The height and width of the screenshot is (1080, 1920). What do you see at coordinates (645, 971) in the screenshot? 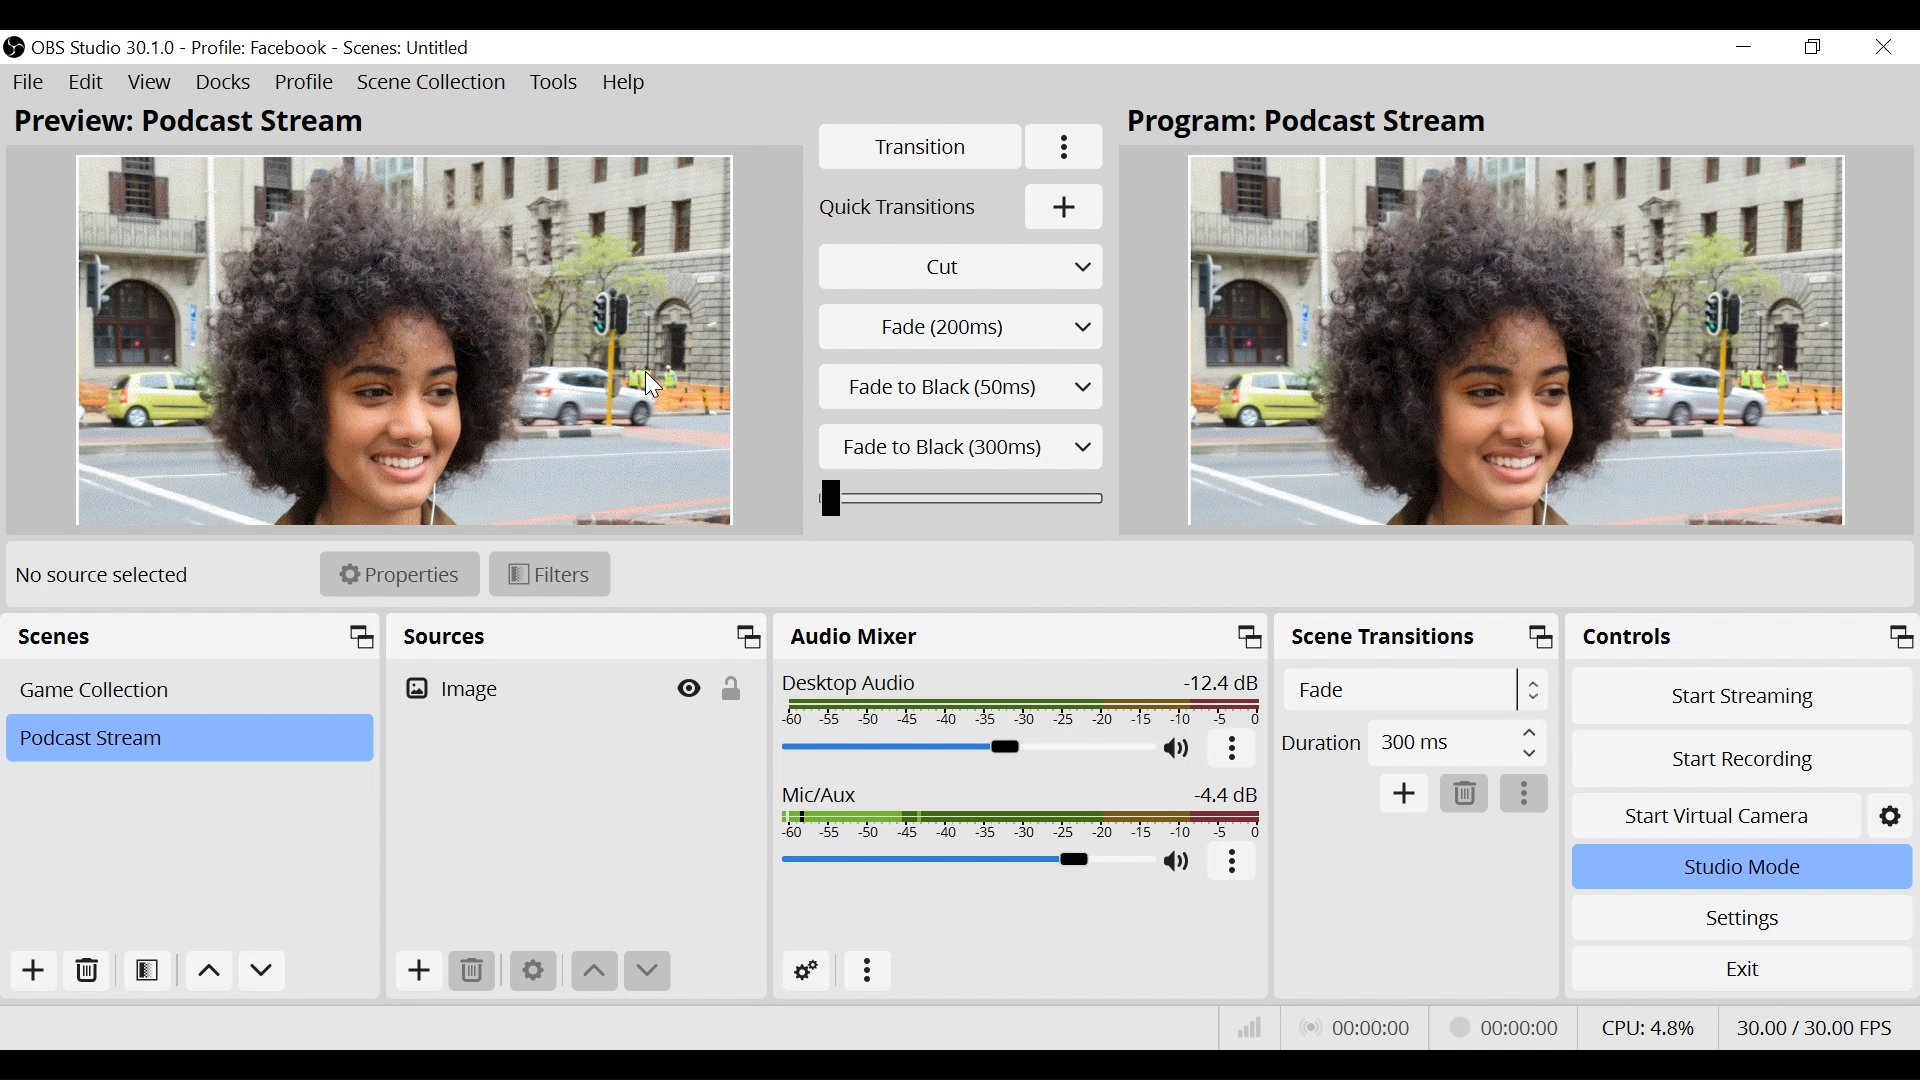
I see `move down ` at bounding box center [645, 971].